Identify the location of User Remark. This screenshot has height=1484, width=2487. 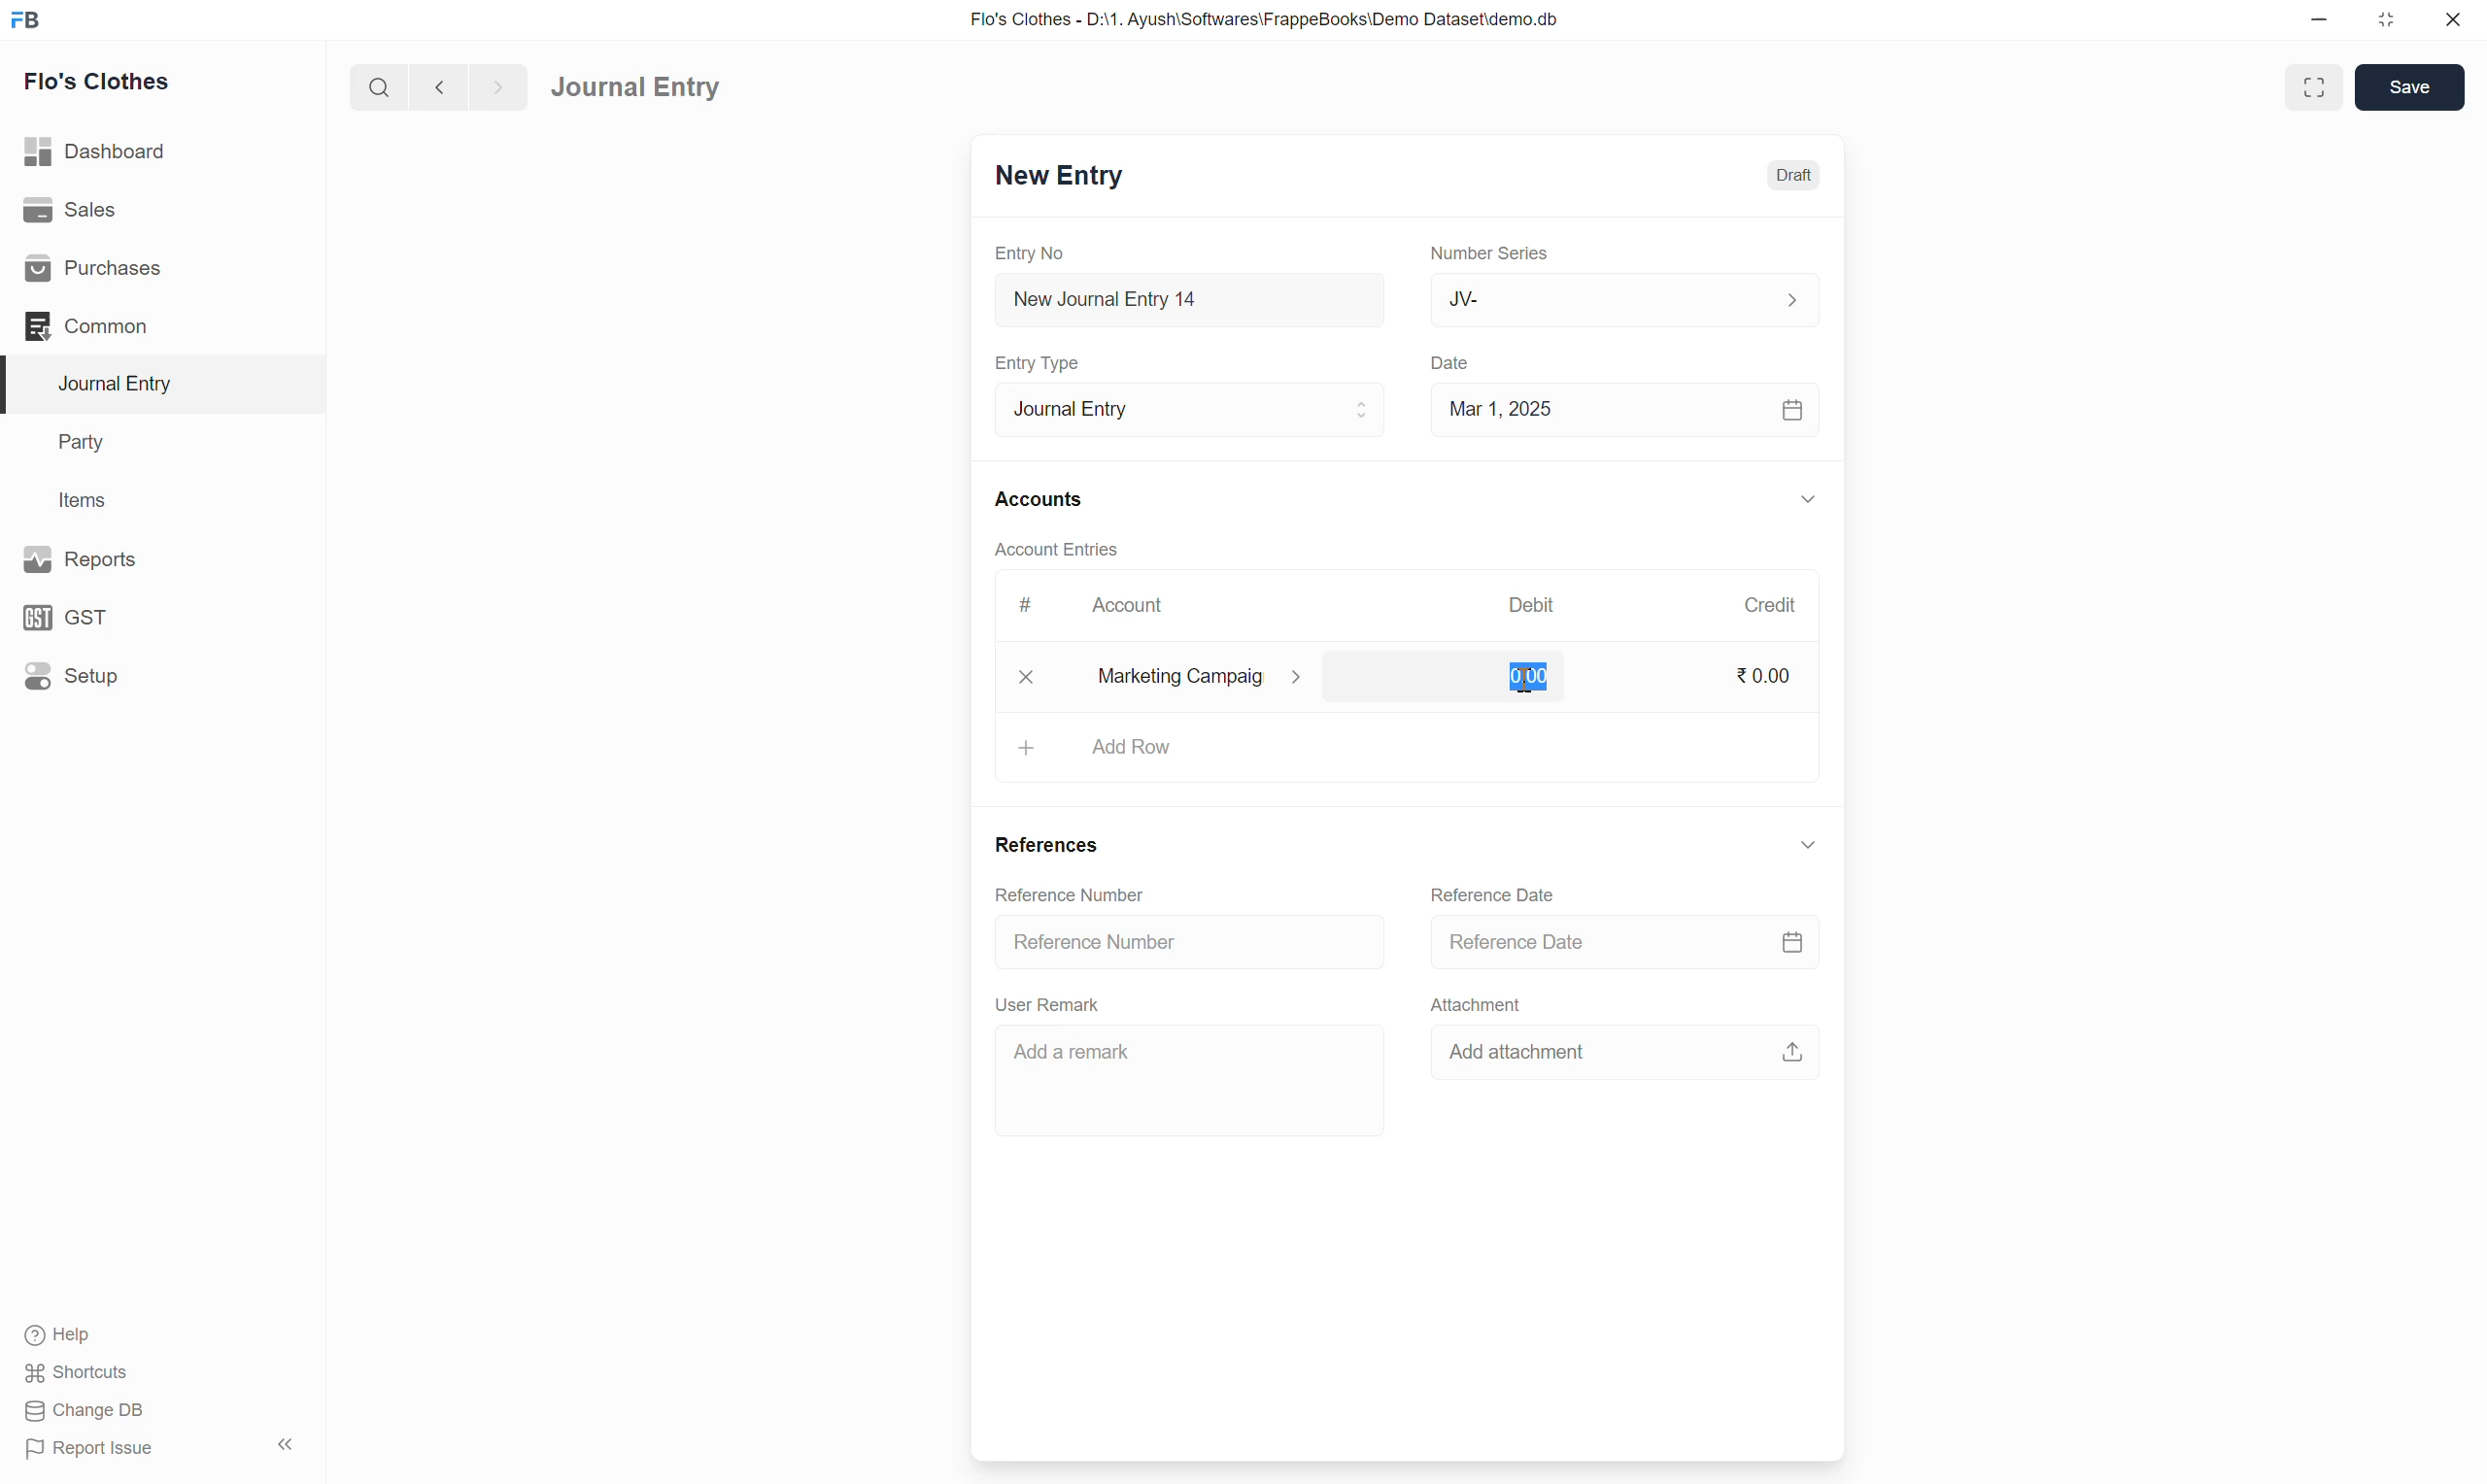
(1053, 1004).